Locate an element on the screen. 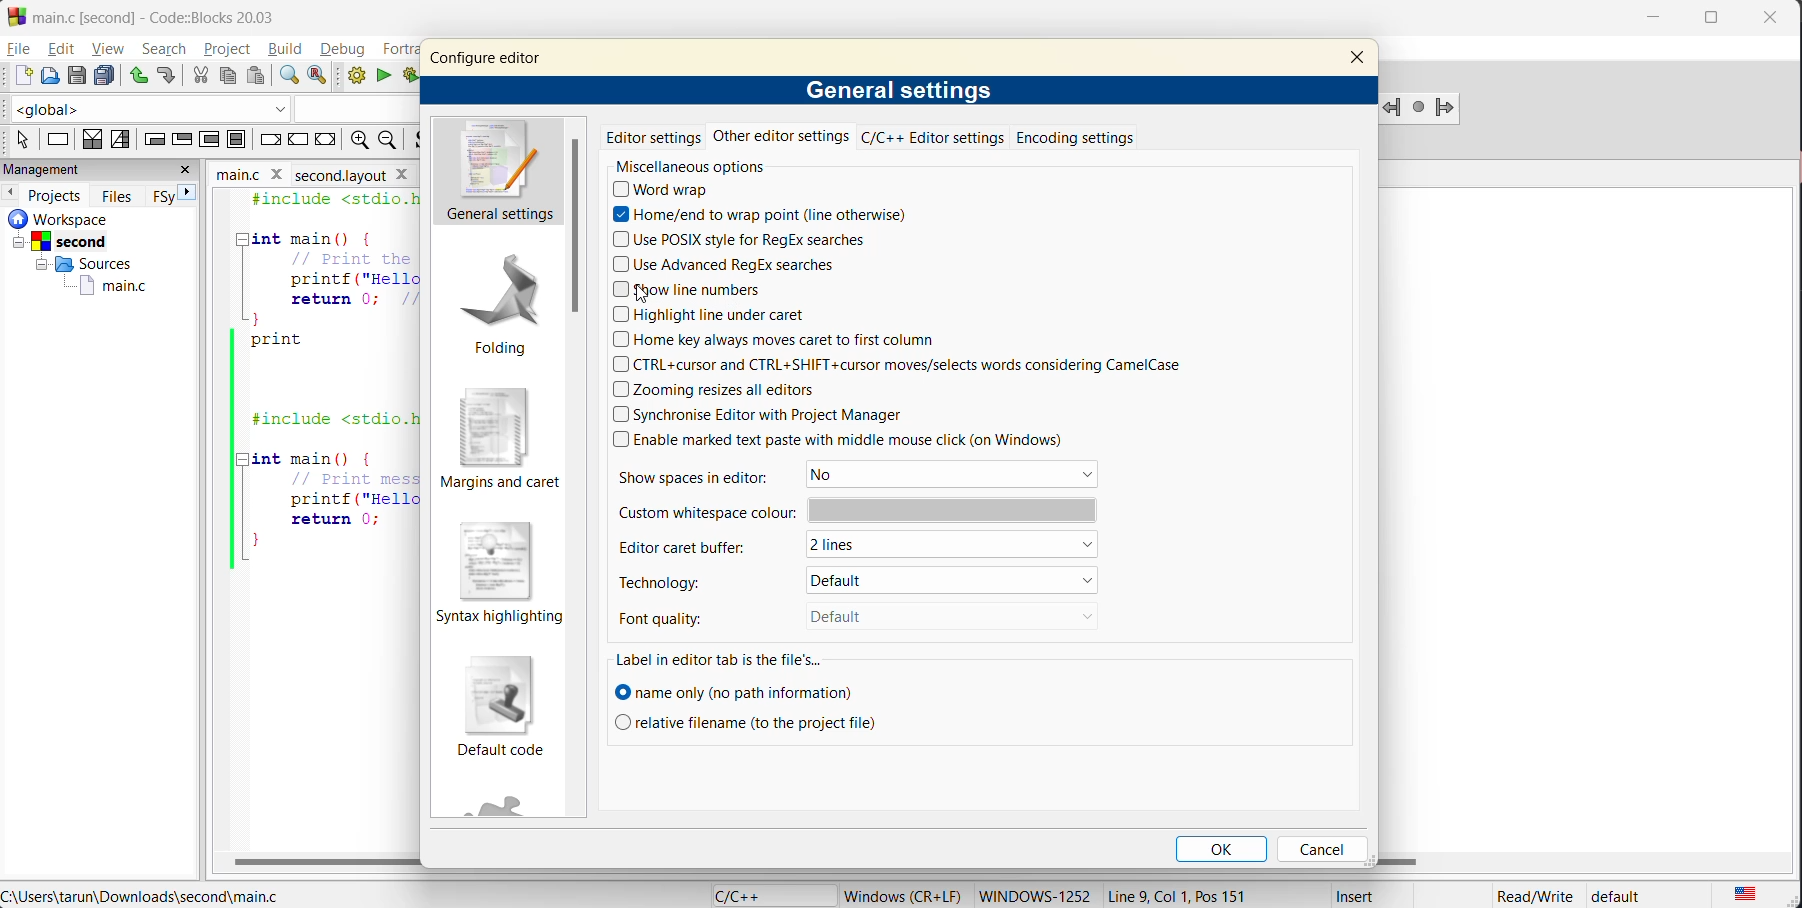 The image size is (1802, 908). editor caret buffer is located at coordinates (694, 548).